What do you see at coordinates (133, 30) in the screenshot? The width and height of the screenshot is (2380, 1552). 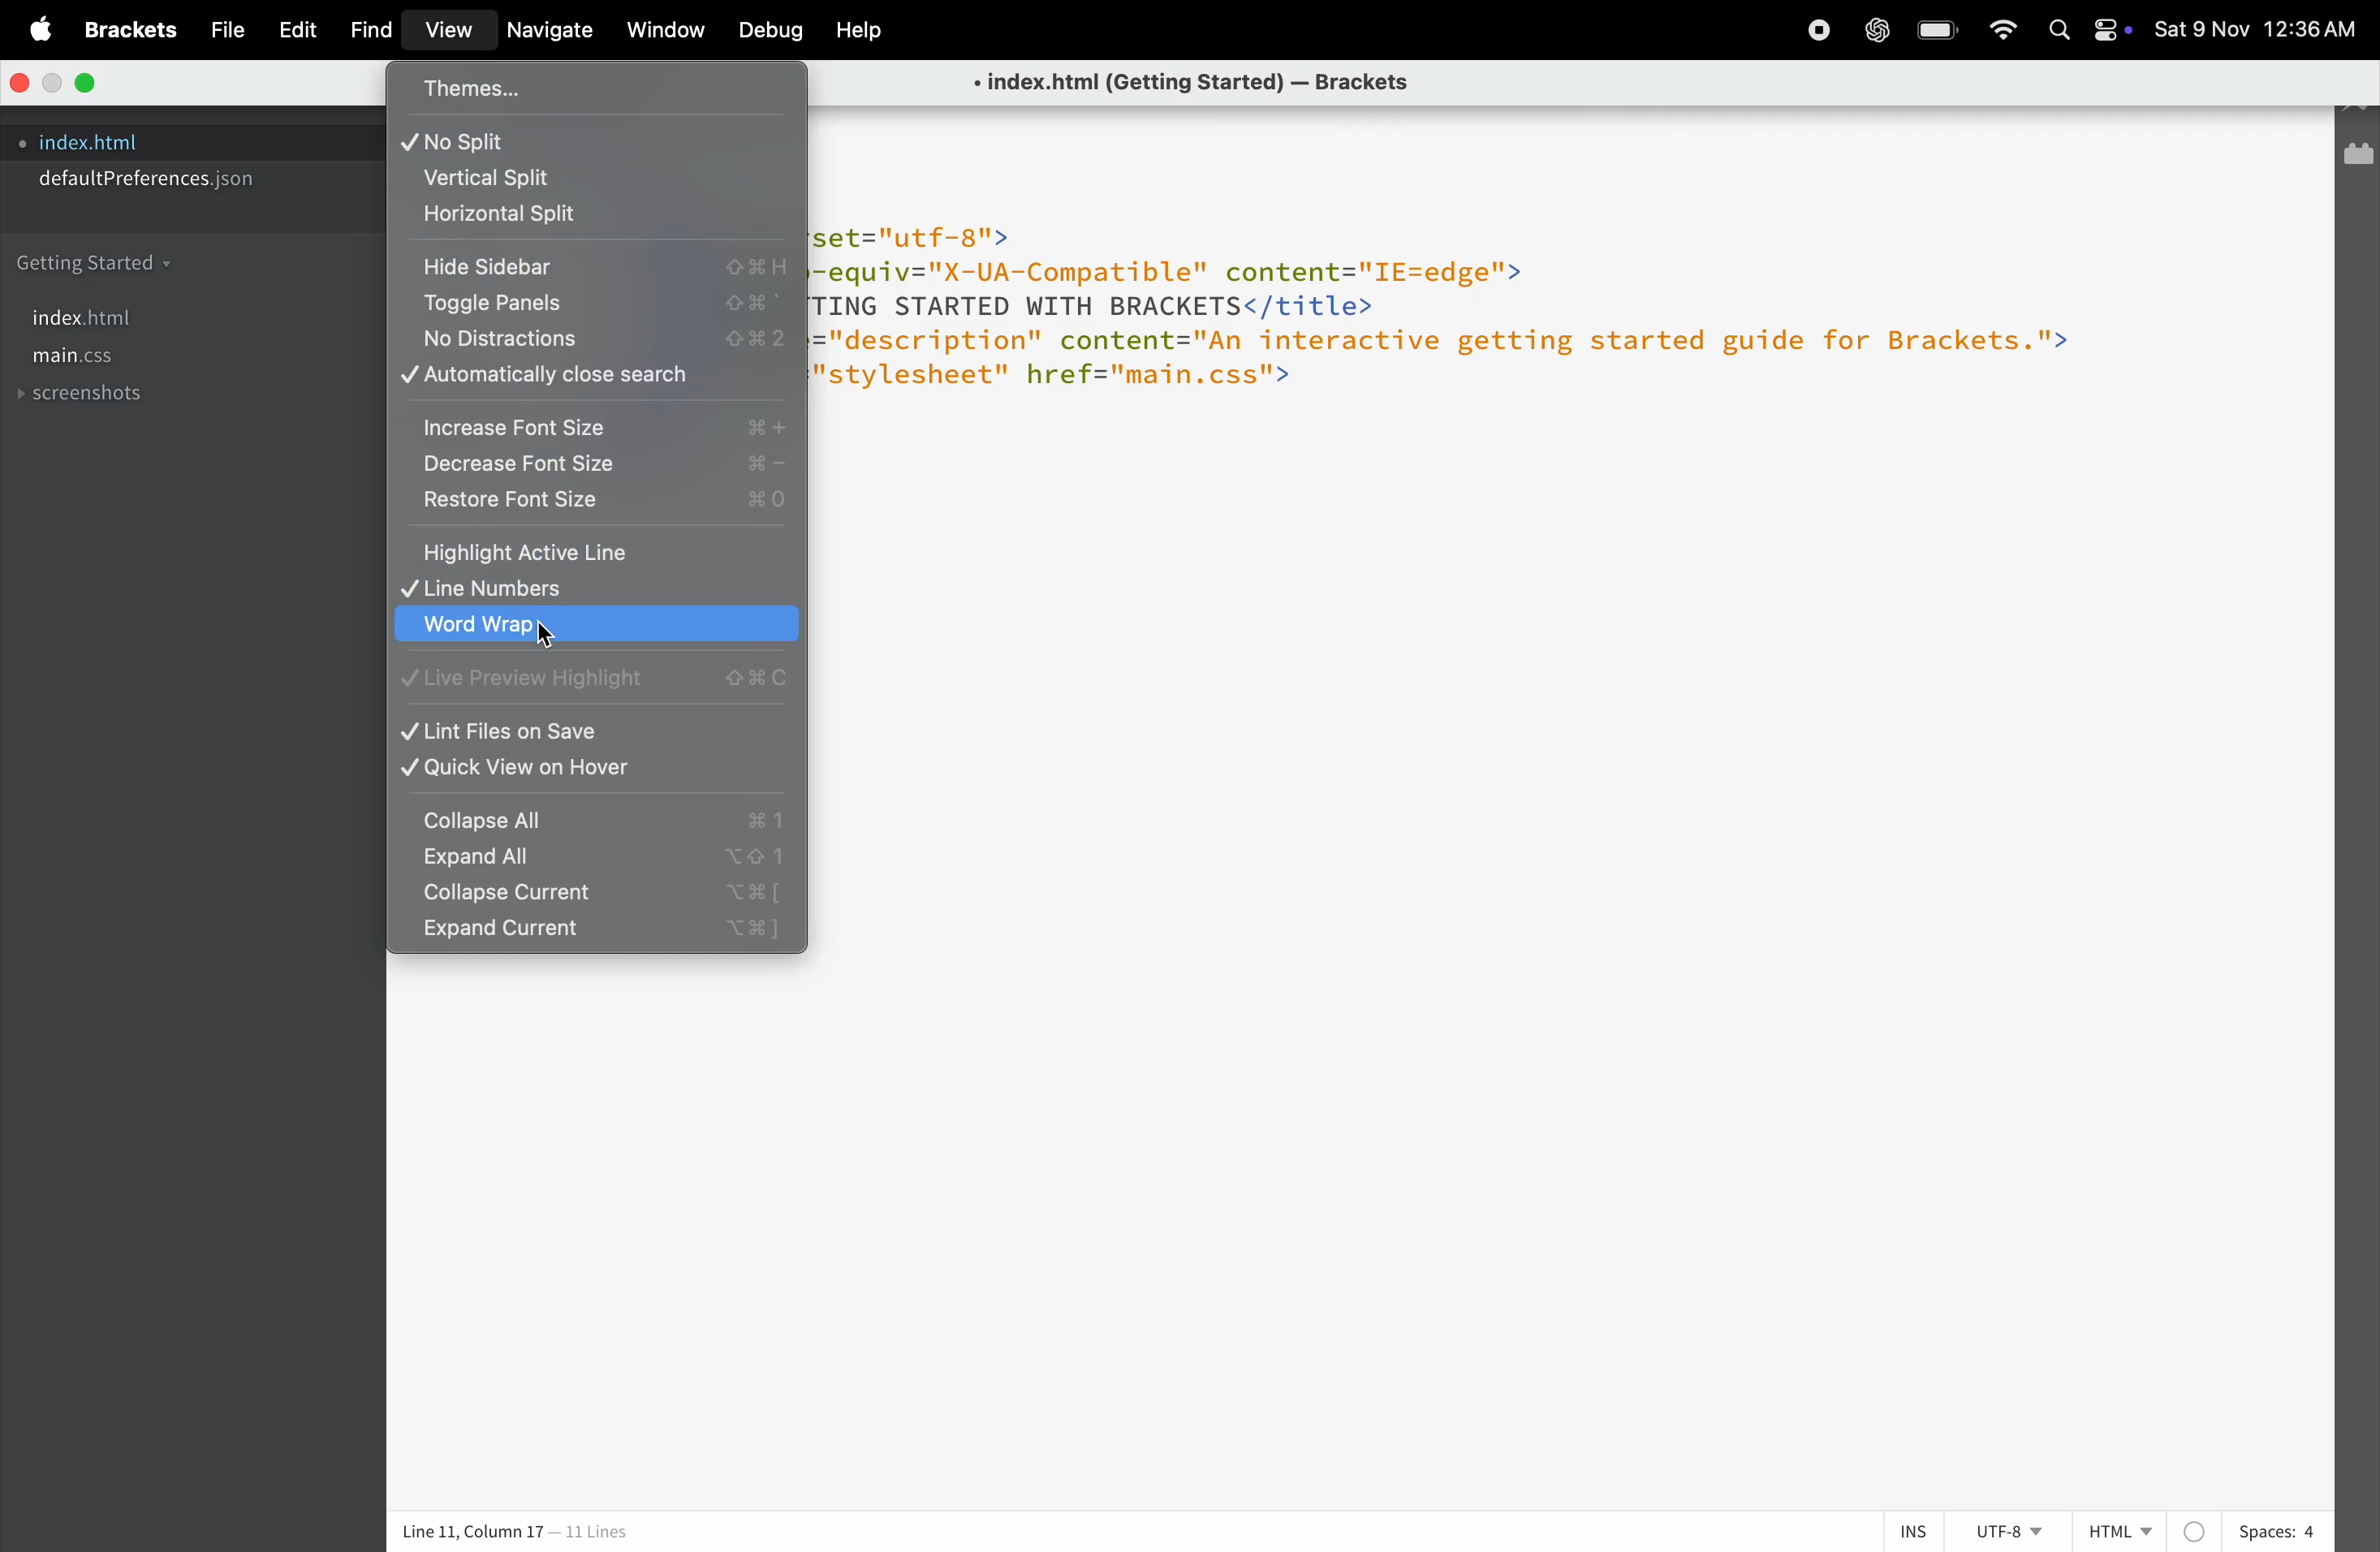 I see `brackets` at bounding box center [133, 30].